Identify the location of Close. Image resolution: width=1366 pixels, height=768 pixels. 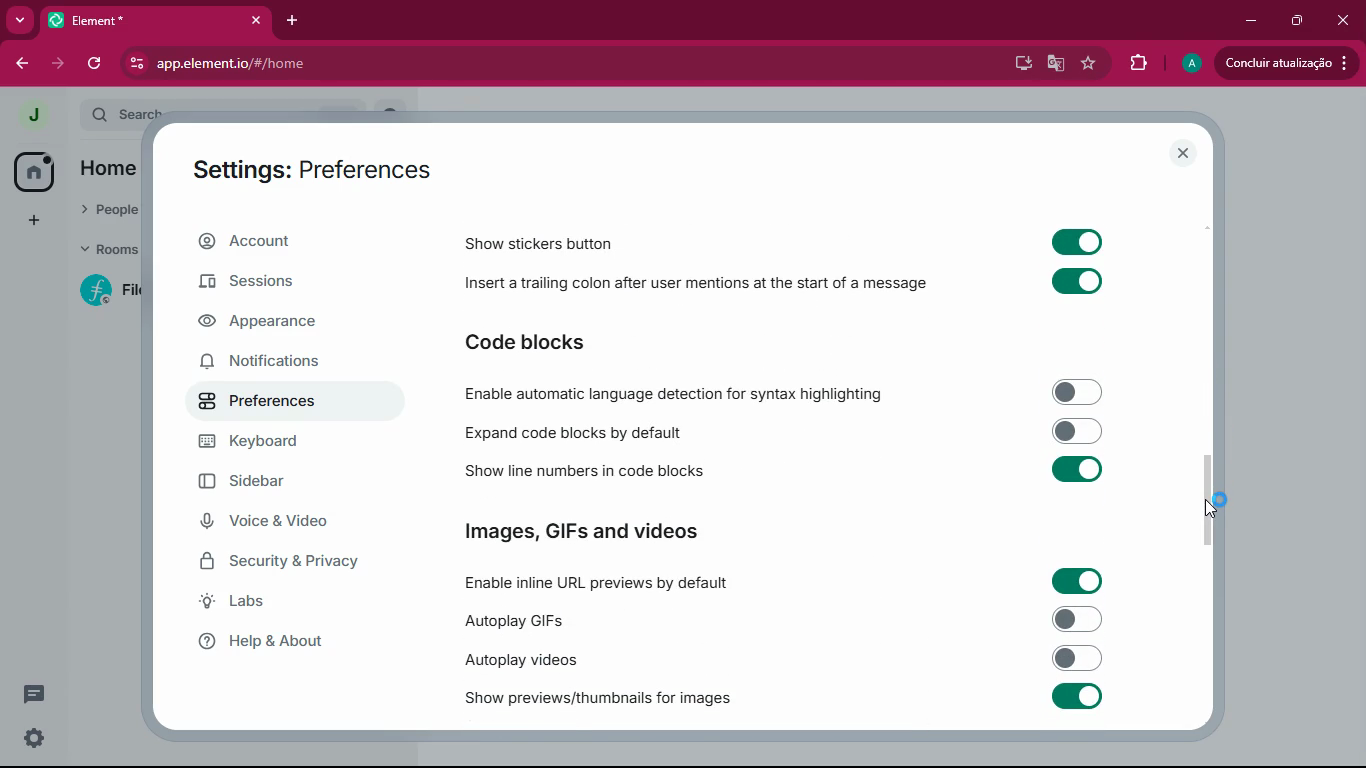
(1344, 20).